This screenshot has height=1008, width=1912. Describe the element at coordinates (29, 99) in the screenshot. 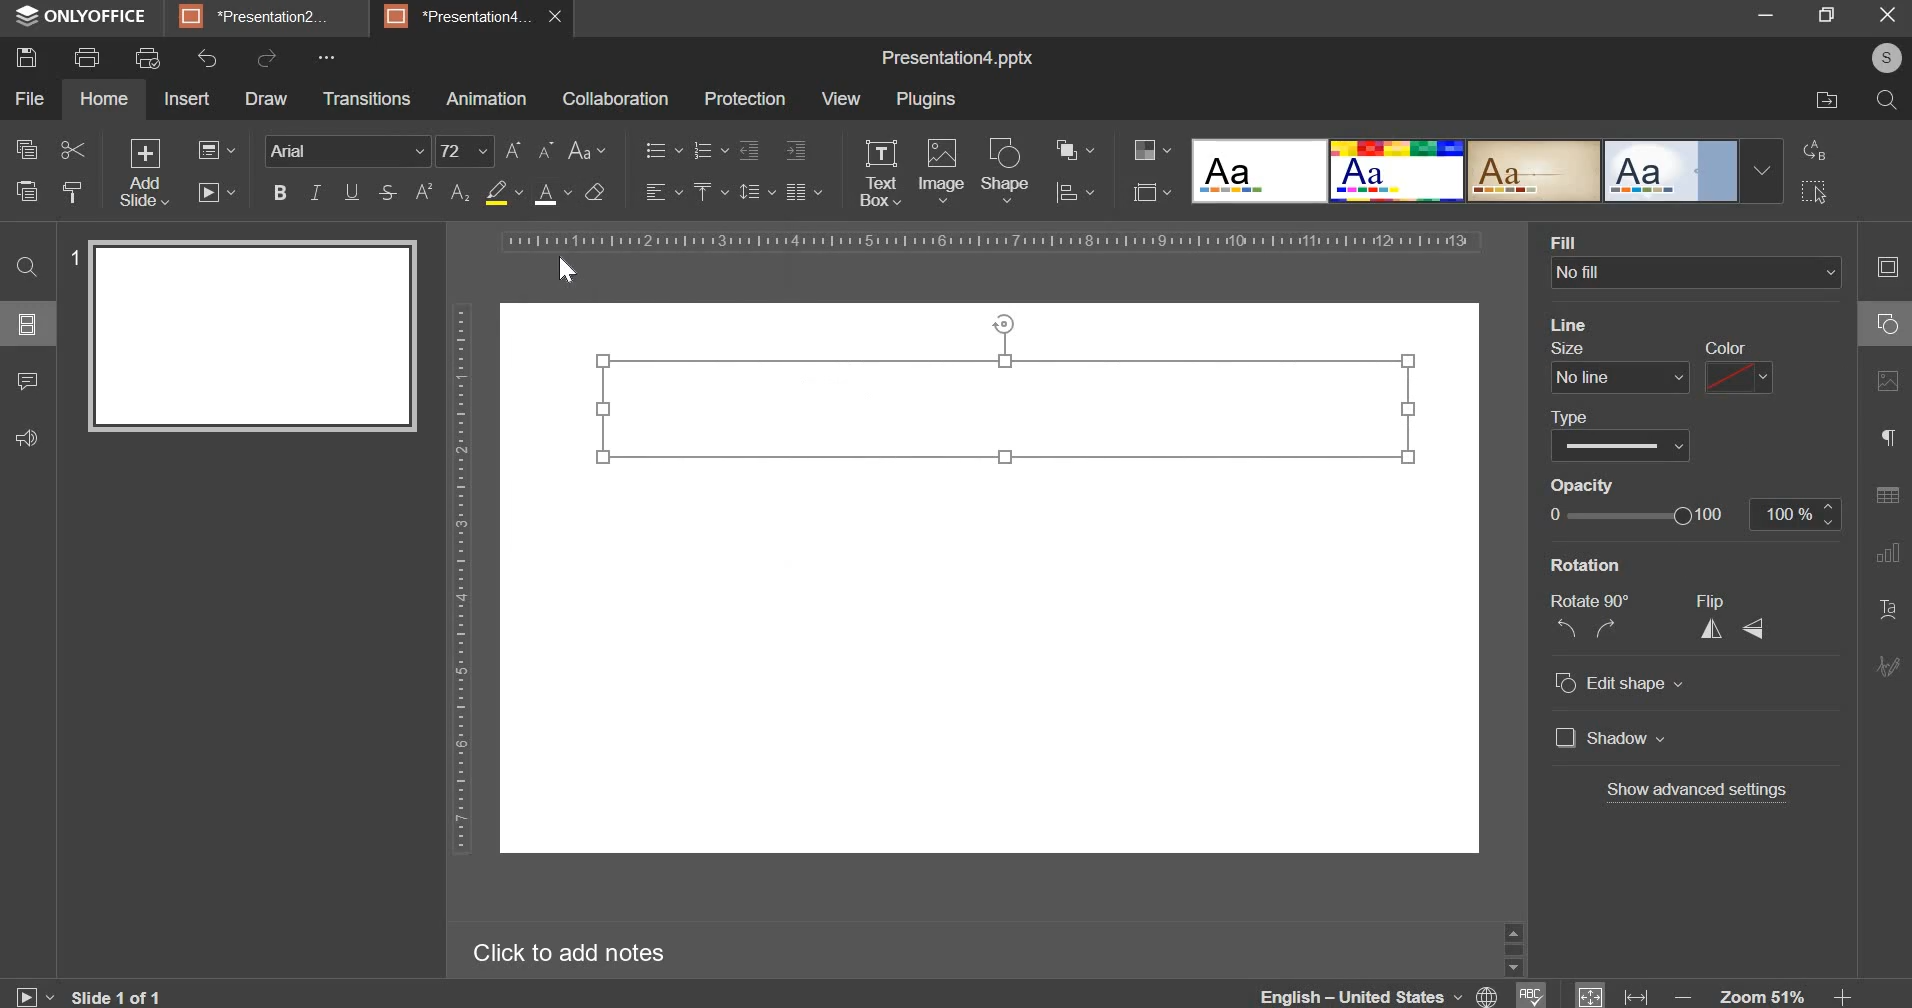

I see `file` at that location.